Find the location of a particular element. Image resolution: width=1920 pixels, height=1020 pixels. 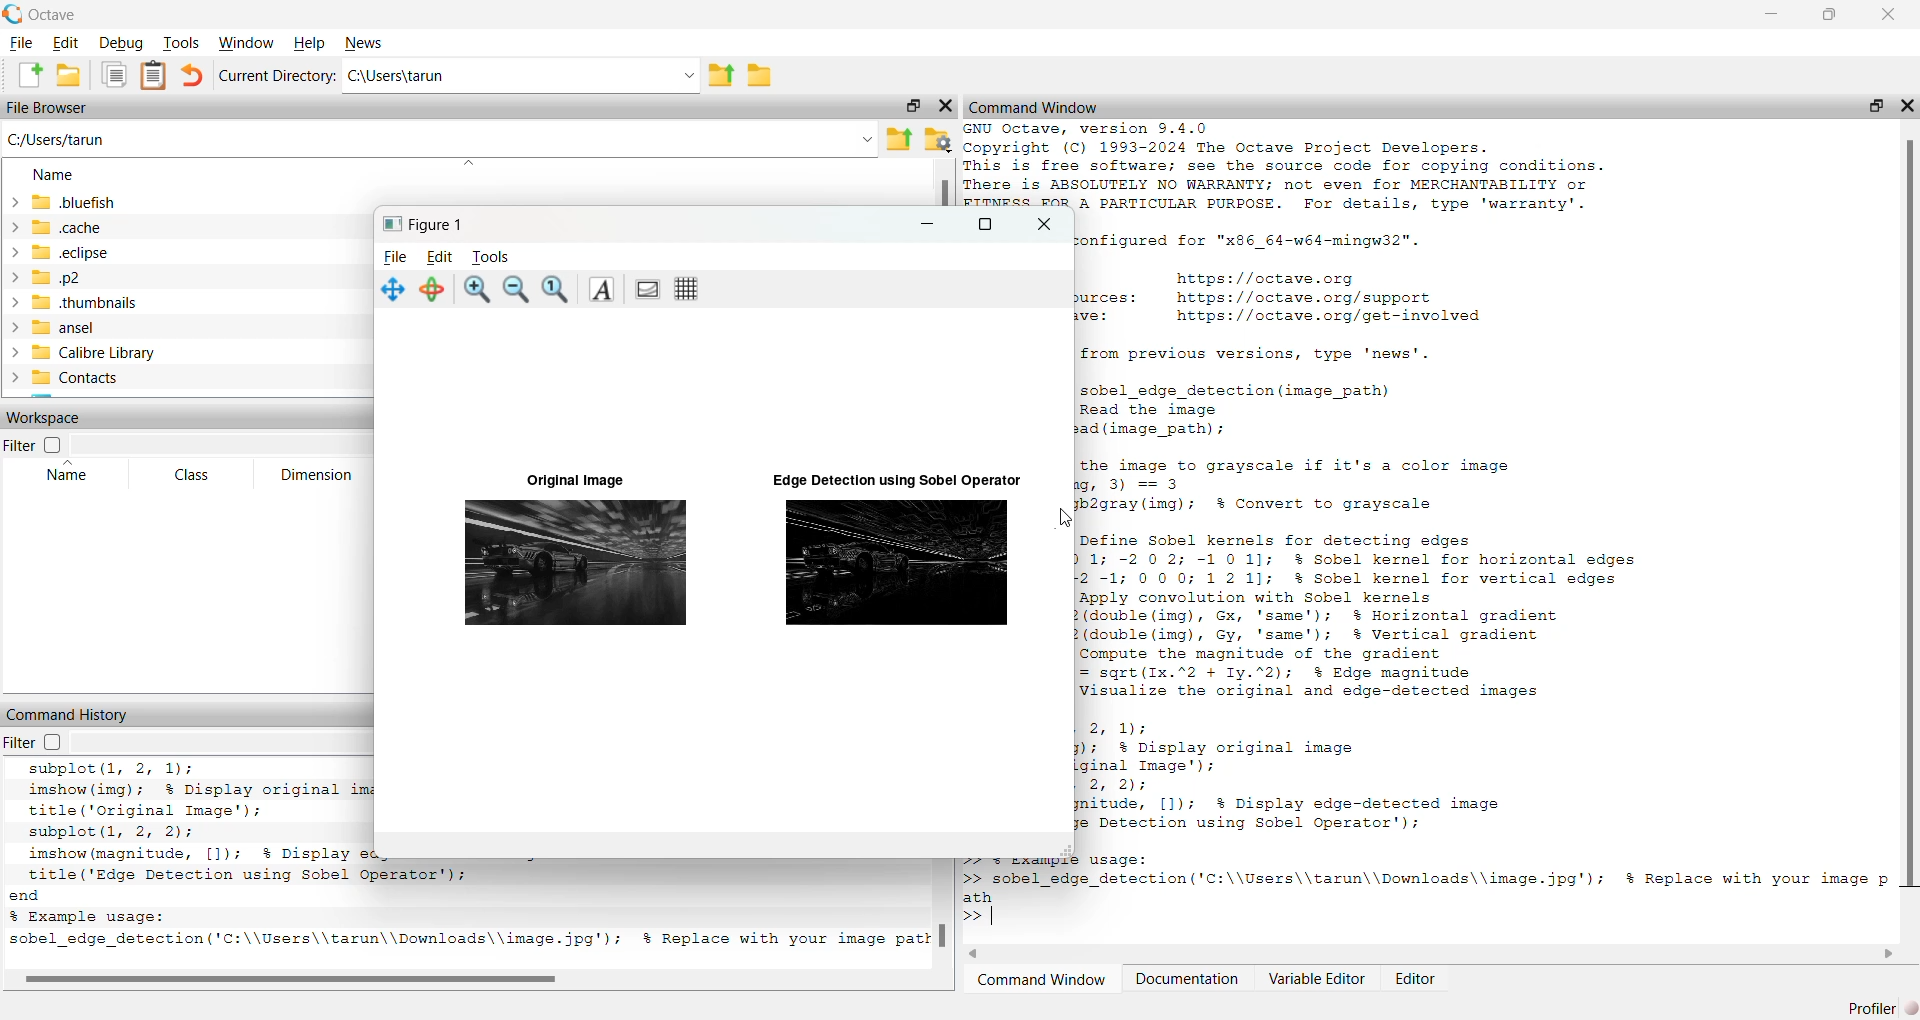

Documentation is located at coordinates (1191, 982).